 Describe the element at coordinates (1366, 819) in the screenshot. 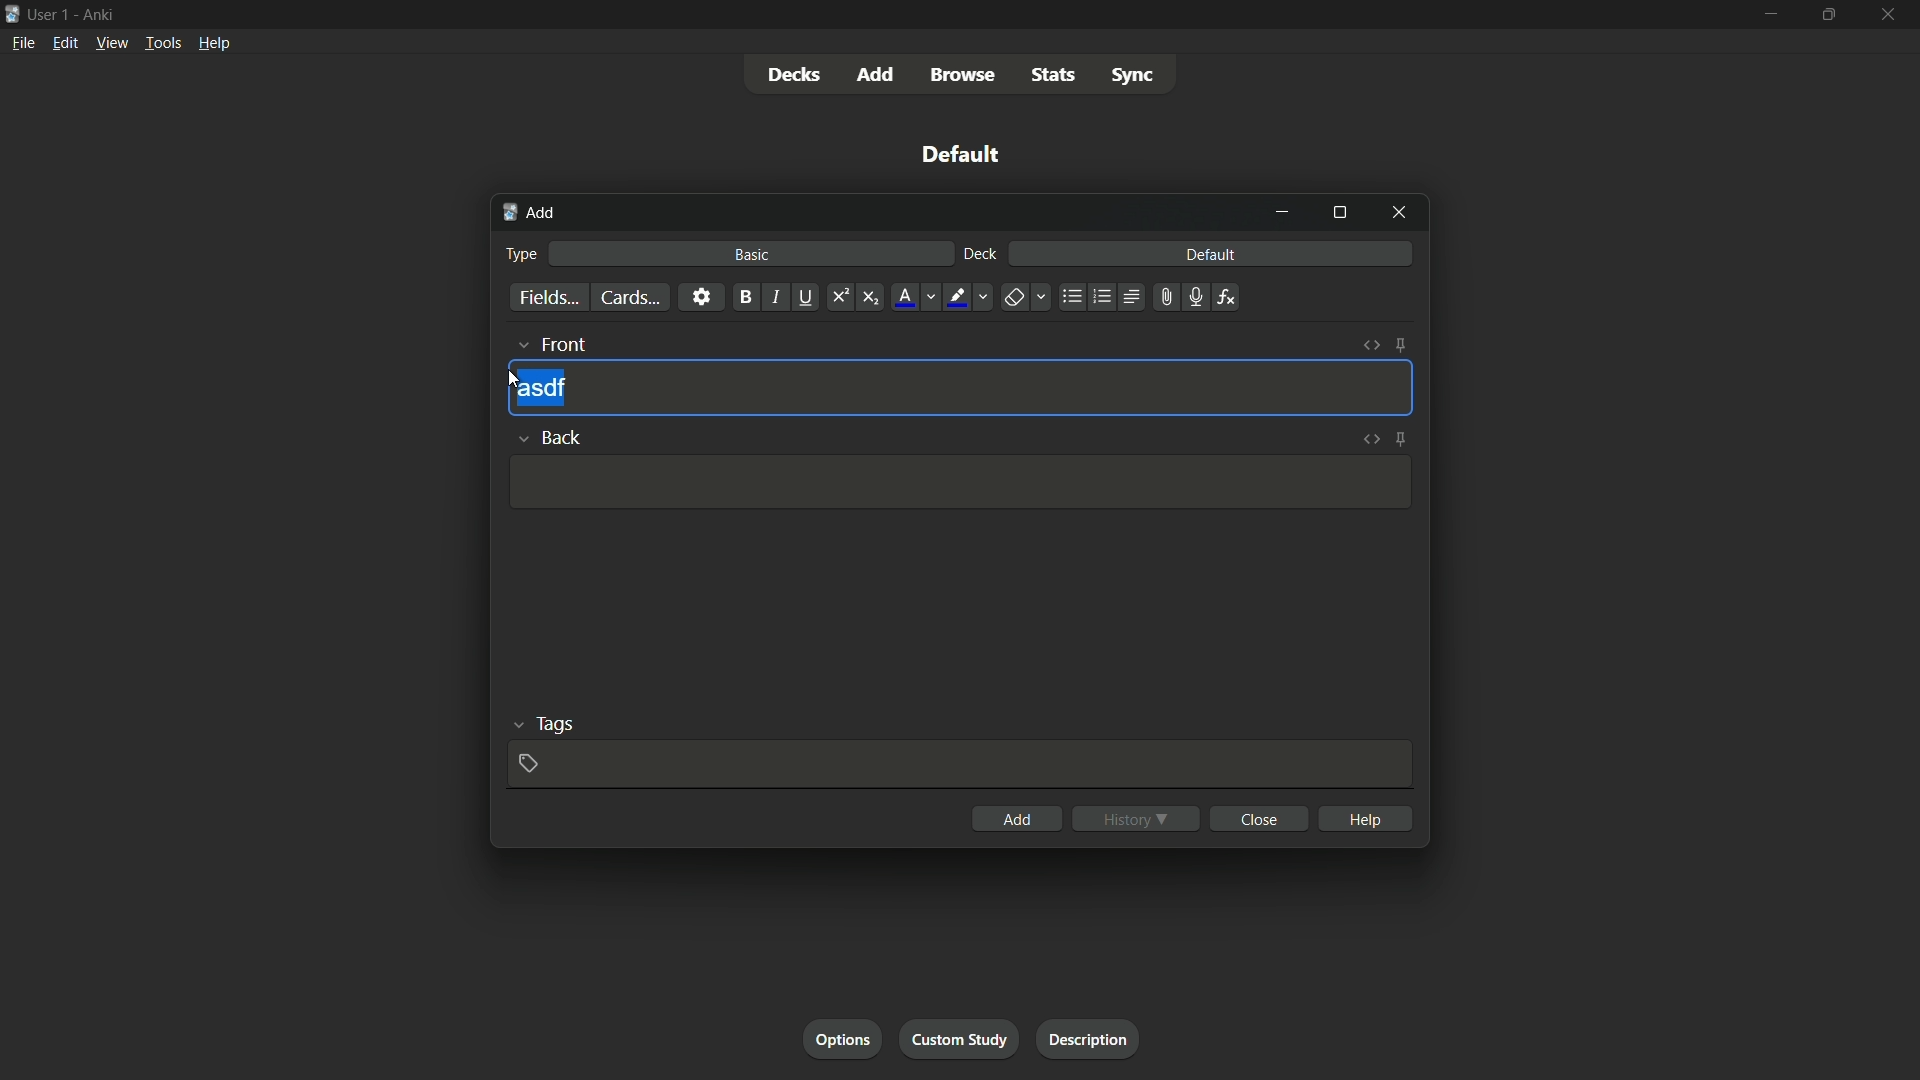

I see `help` at that location.